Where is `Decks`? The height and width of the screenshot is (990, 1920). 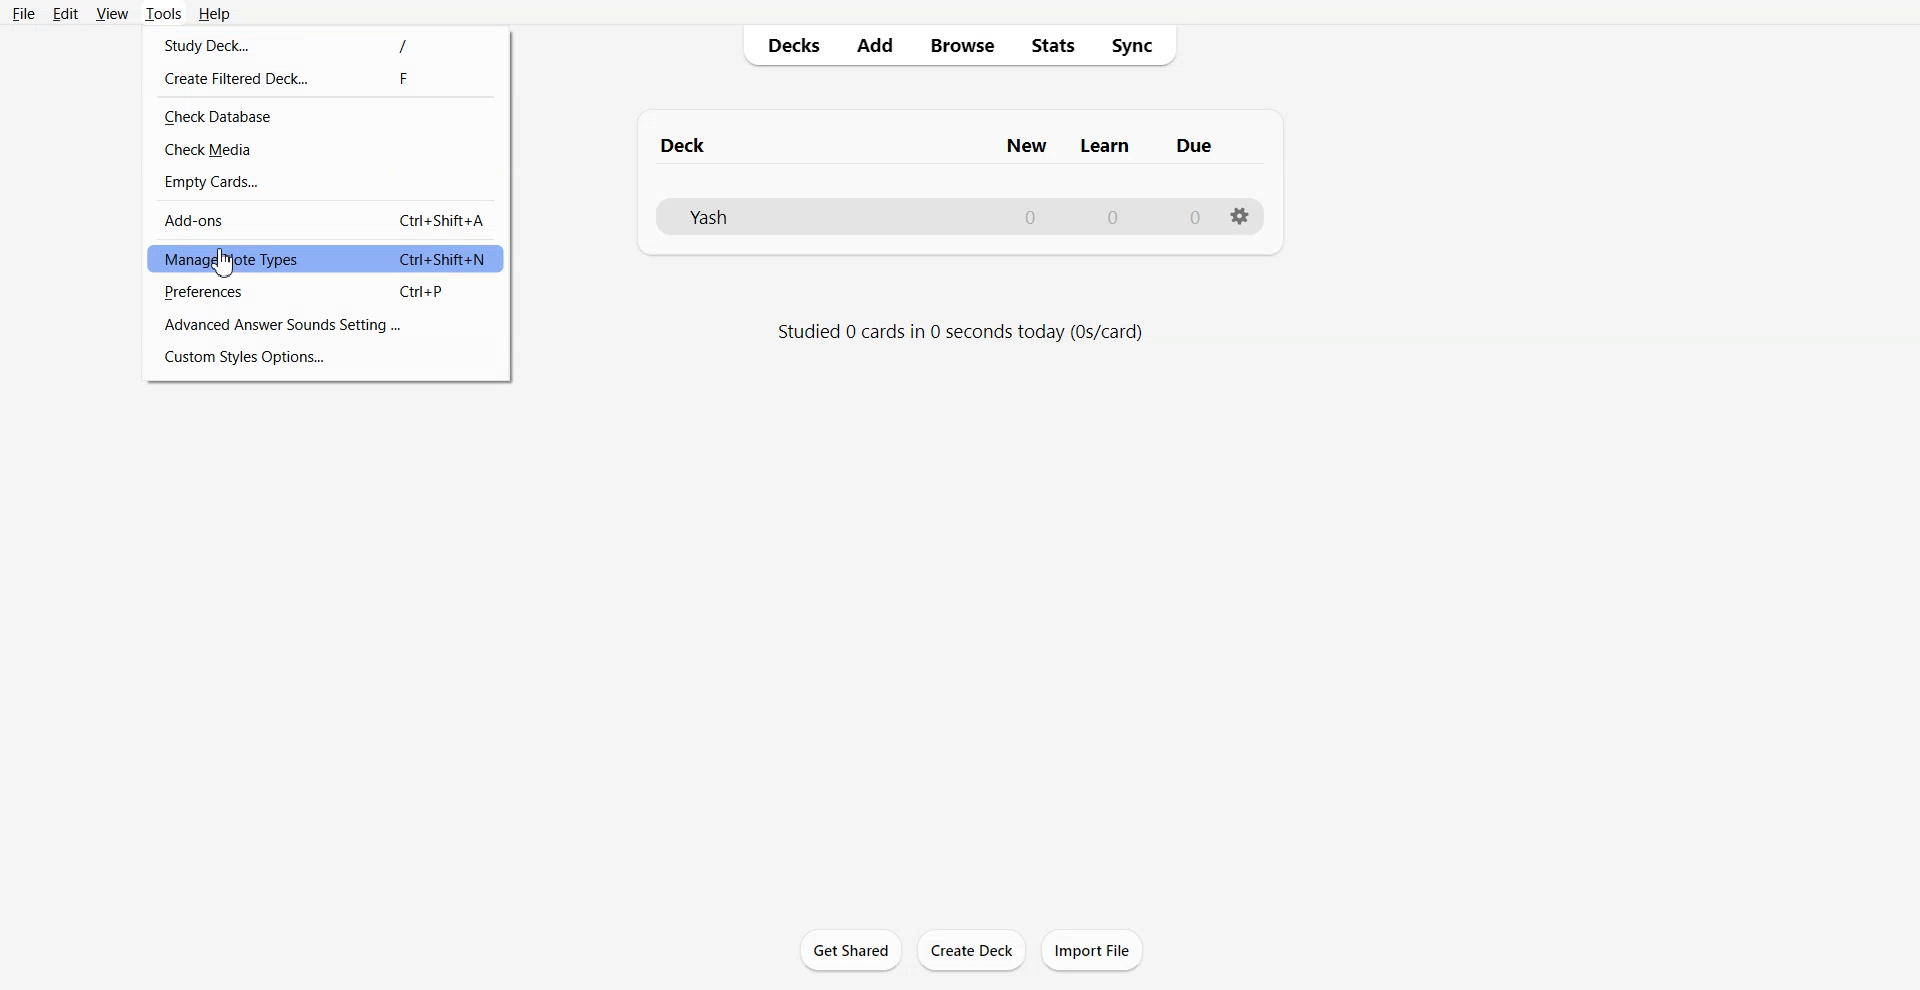
Decks is located at coordinates (787, 45).